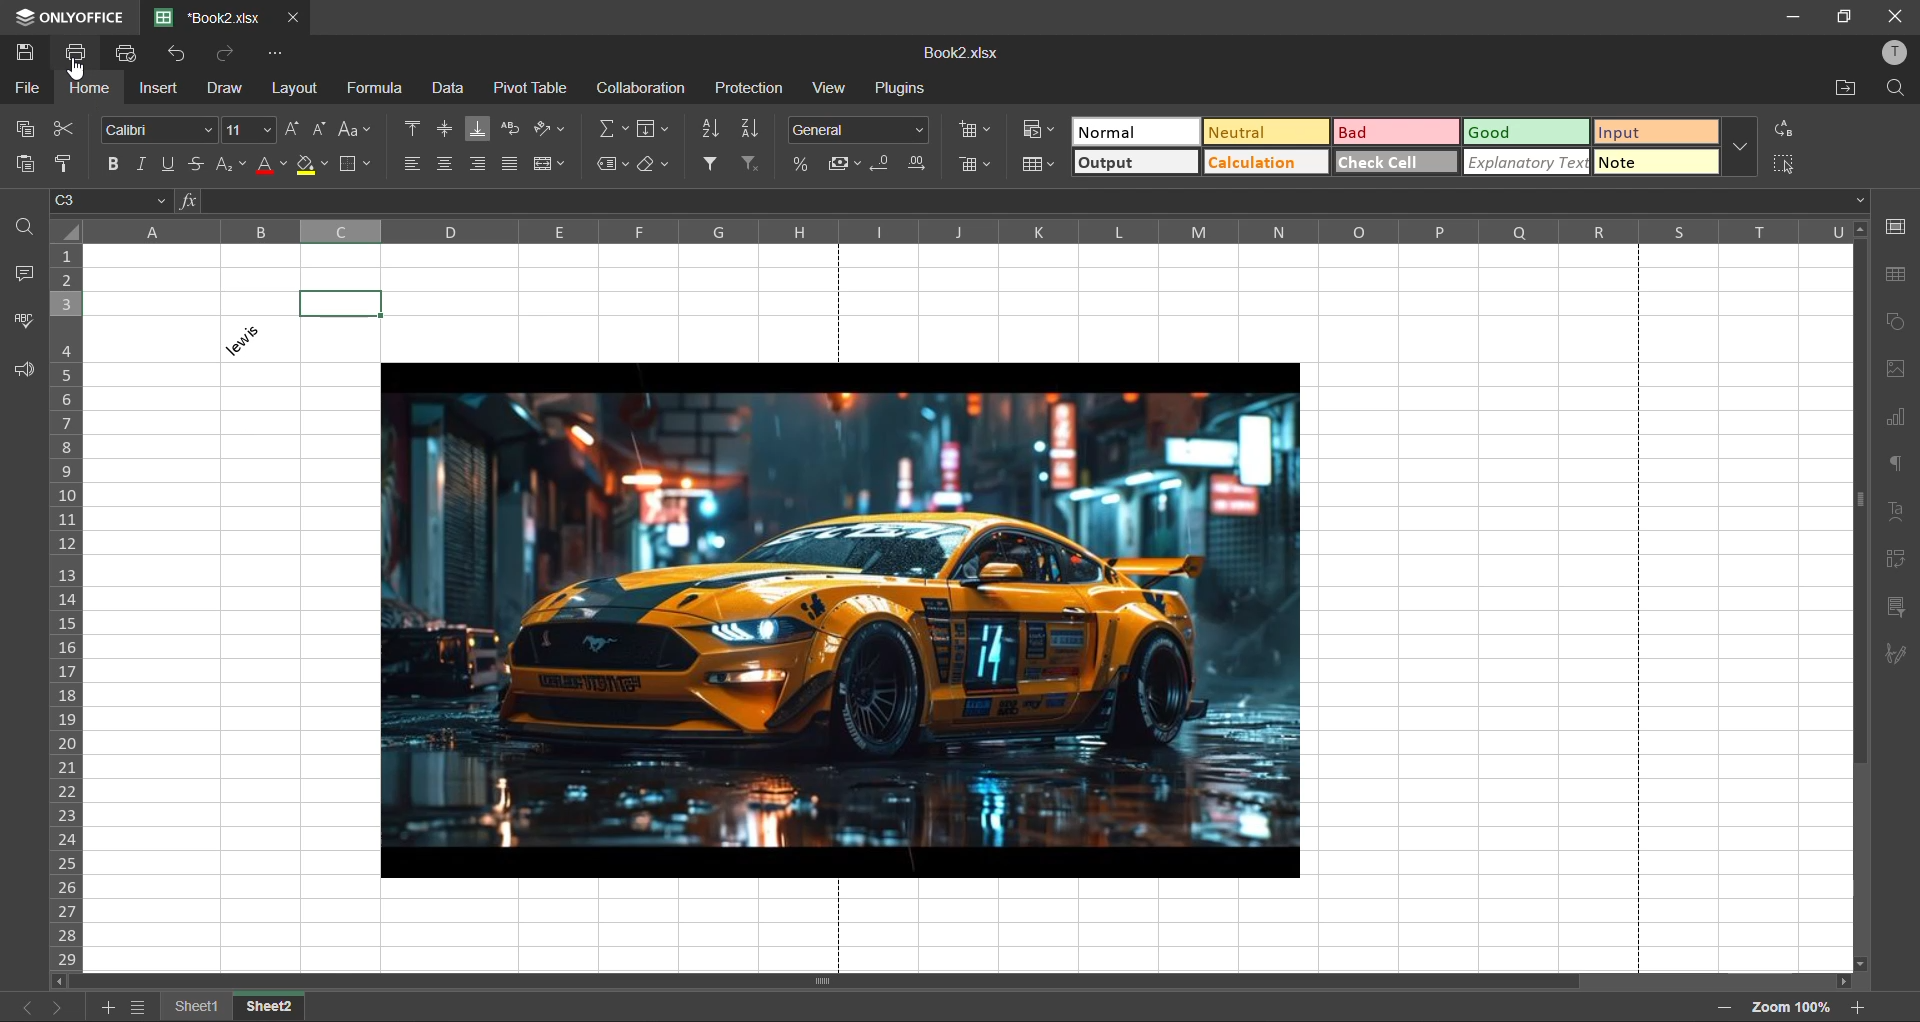  Describe the element at coordinates (1397, 161) in the screenshot. I see `check cell` at that location.